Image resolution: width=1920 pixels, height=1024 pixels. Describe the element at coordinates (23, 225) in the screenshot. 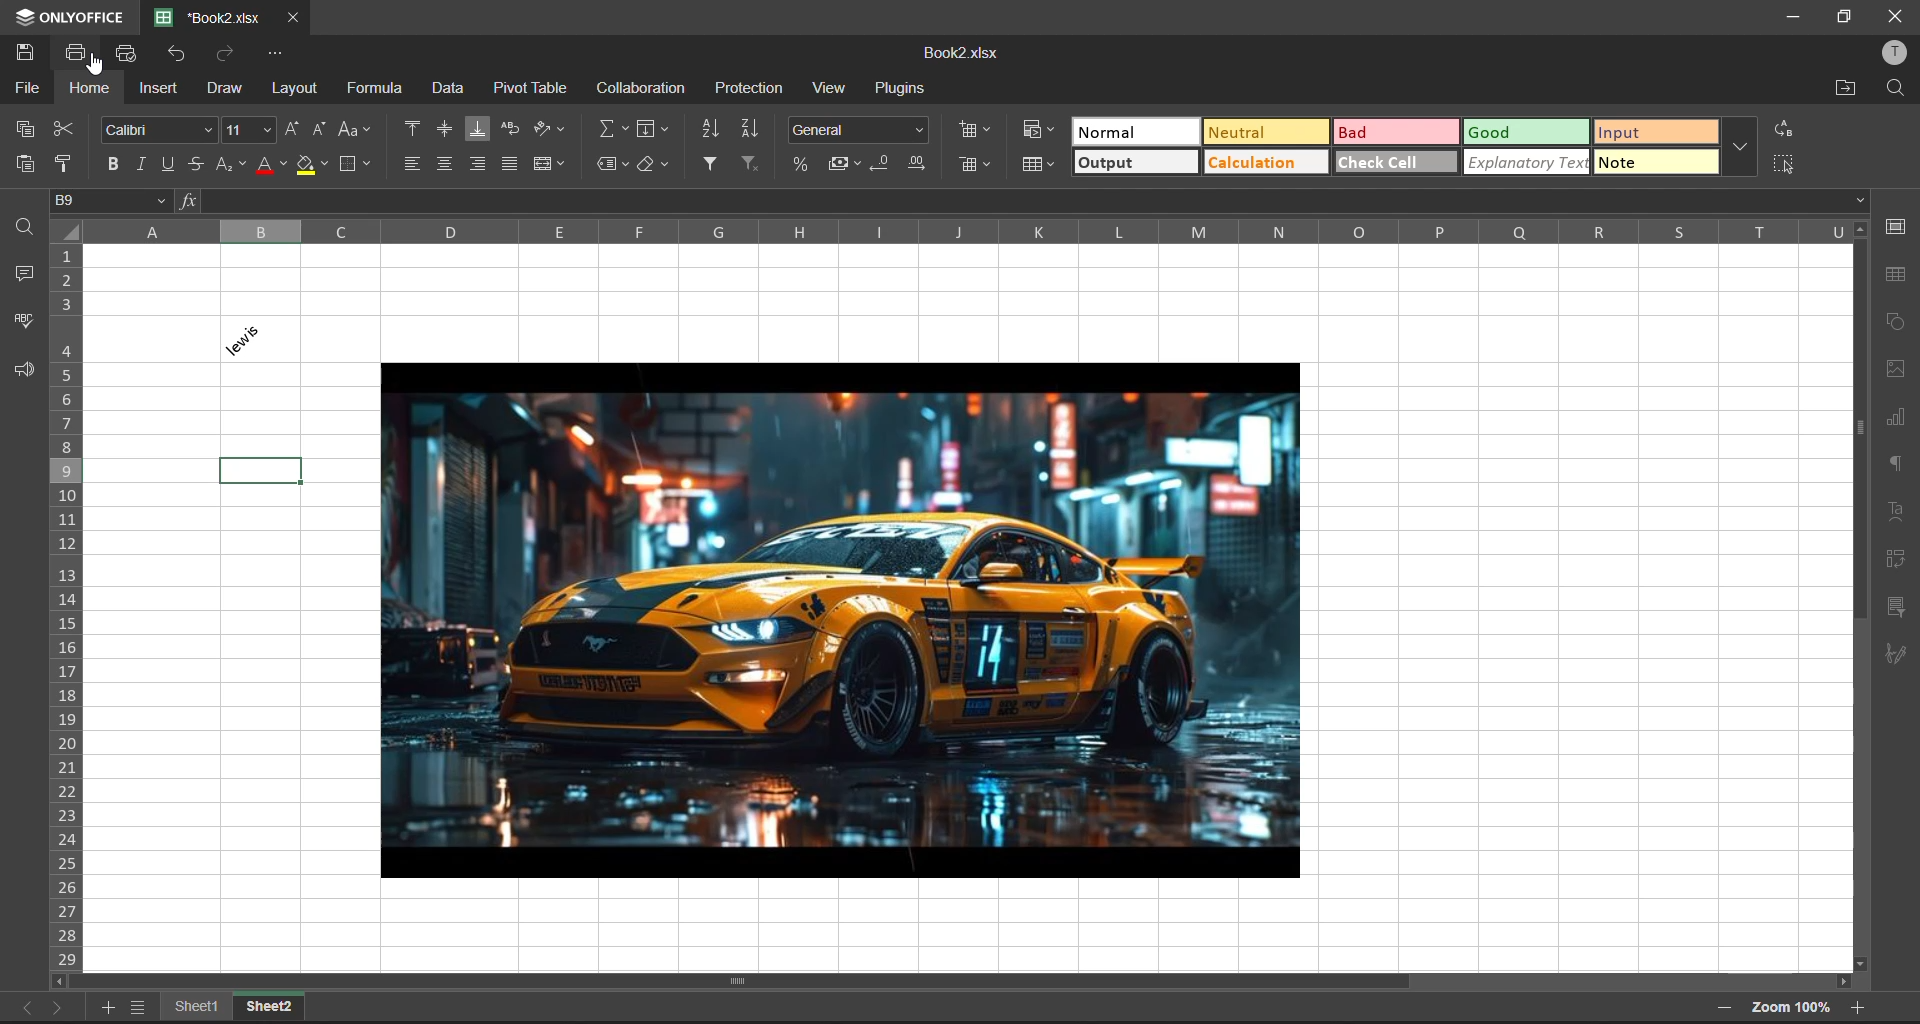

I see `find` at that location.